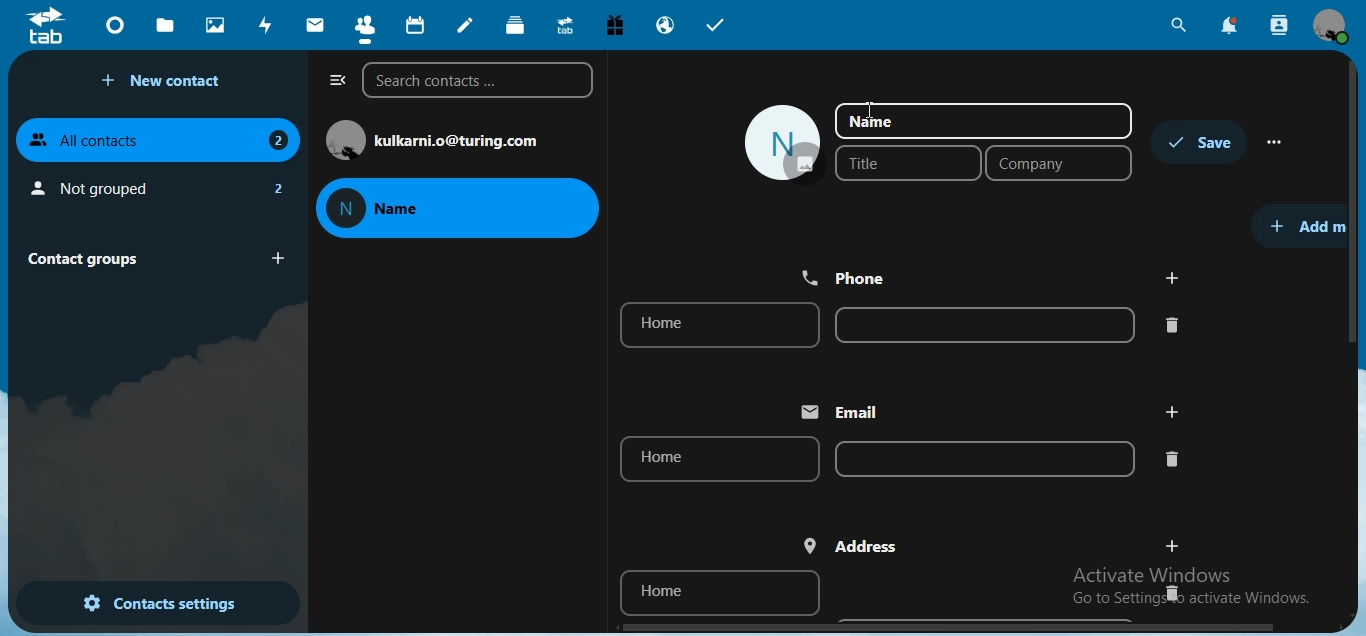 This screenshot has width=1366, height=636. Describe the element at coordinates (719, 460) in the screenshot. I see `home` at that location.